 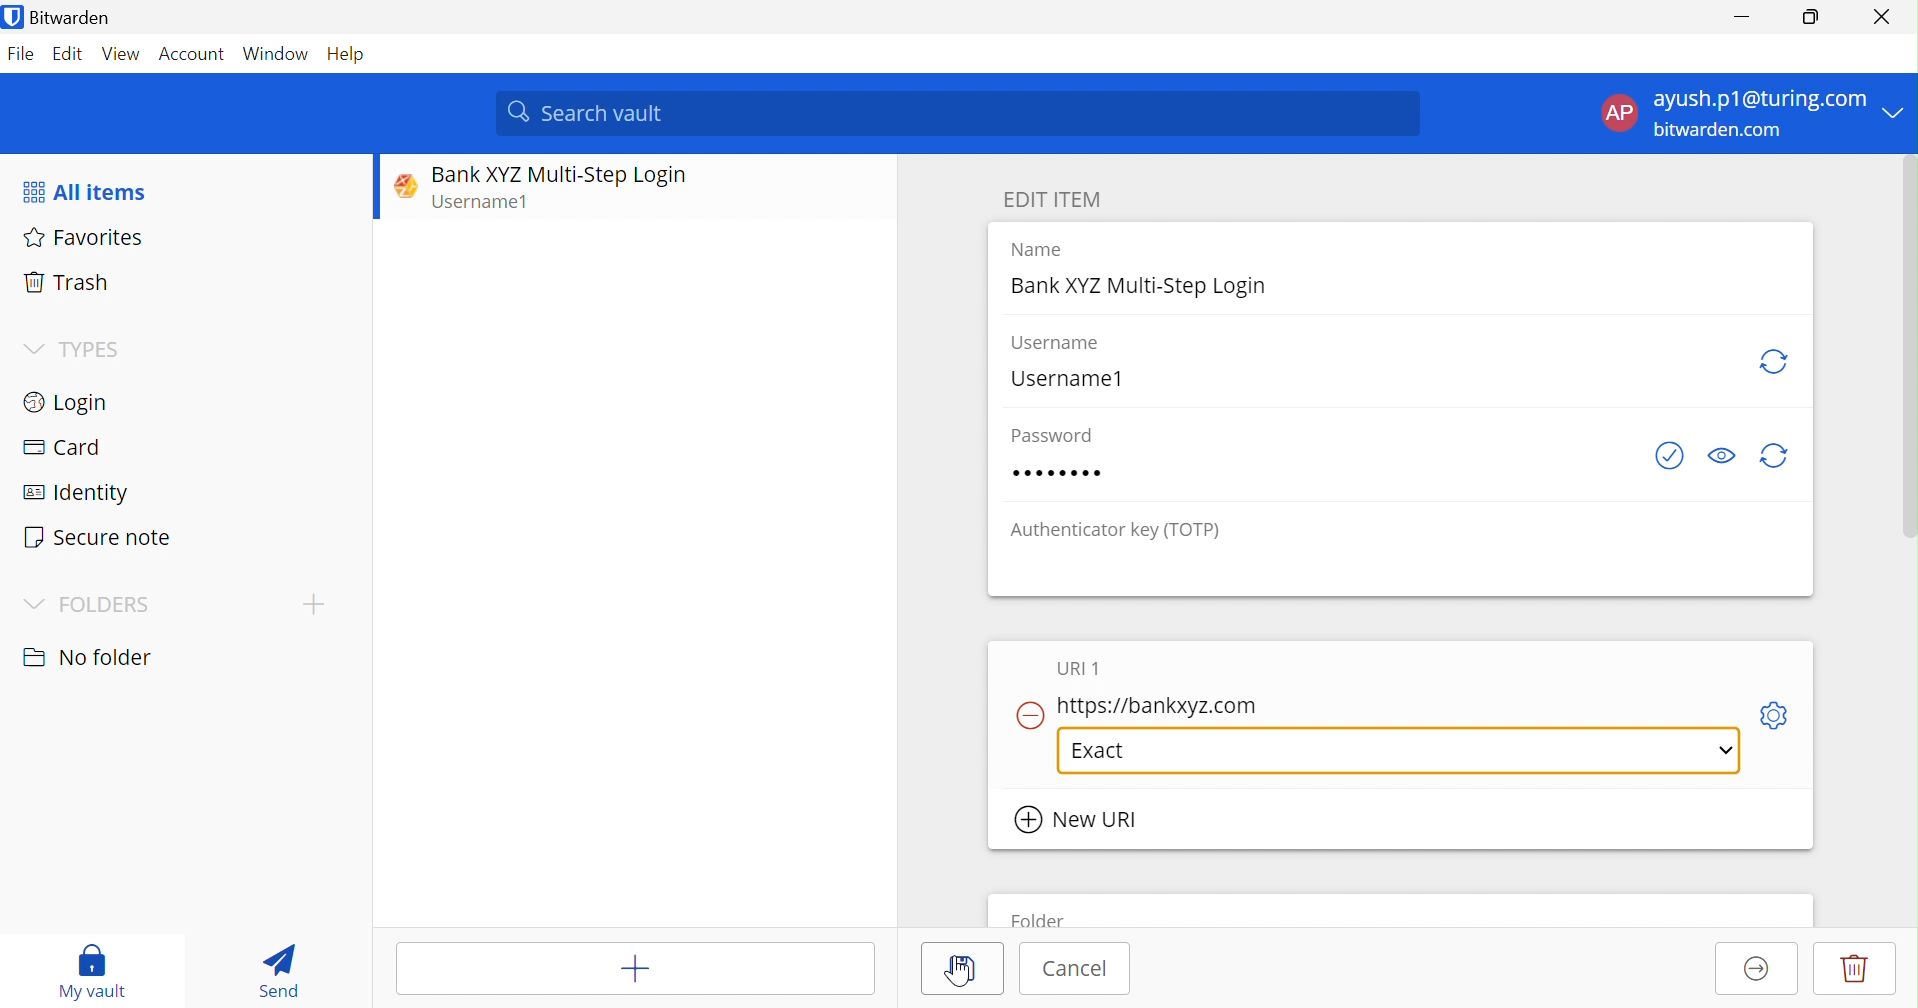 I want to click on Toggle visibility, so click(x=1721, y=456).